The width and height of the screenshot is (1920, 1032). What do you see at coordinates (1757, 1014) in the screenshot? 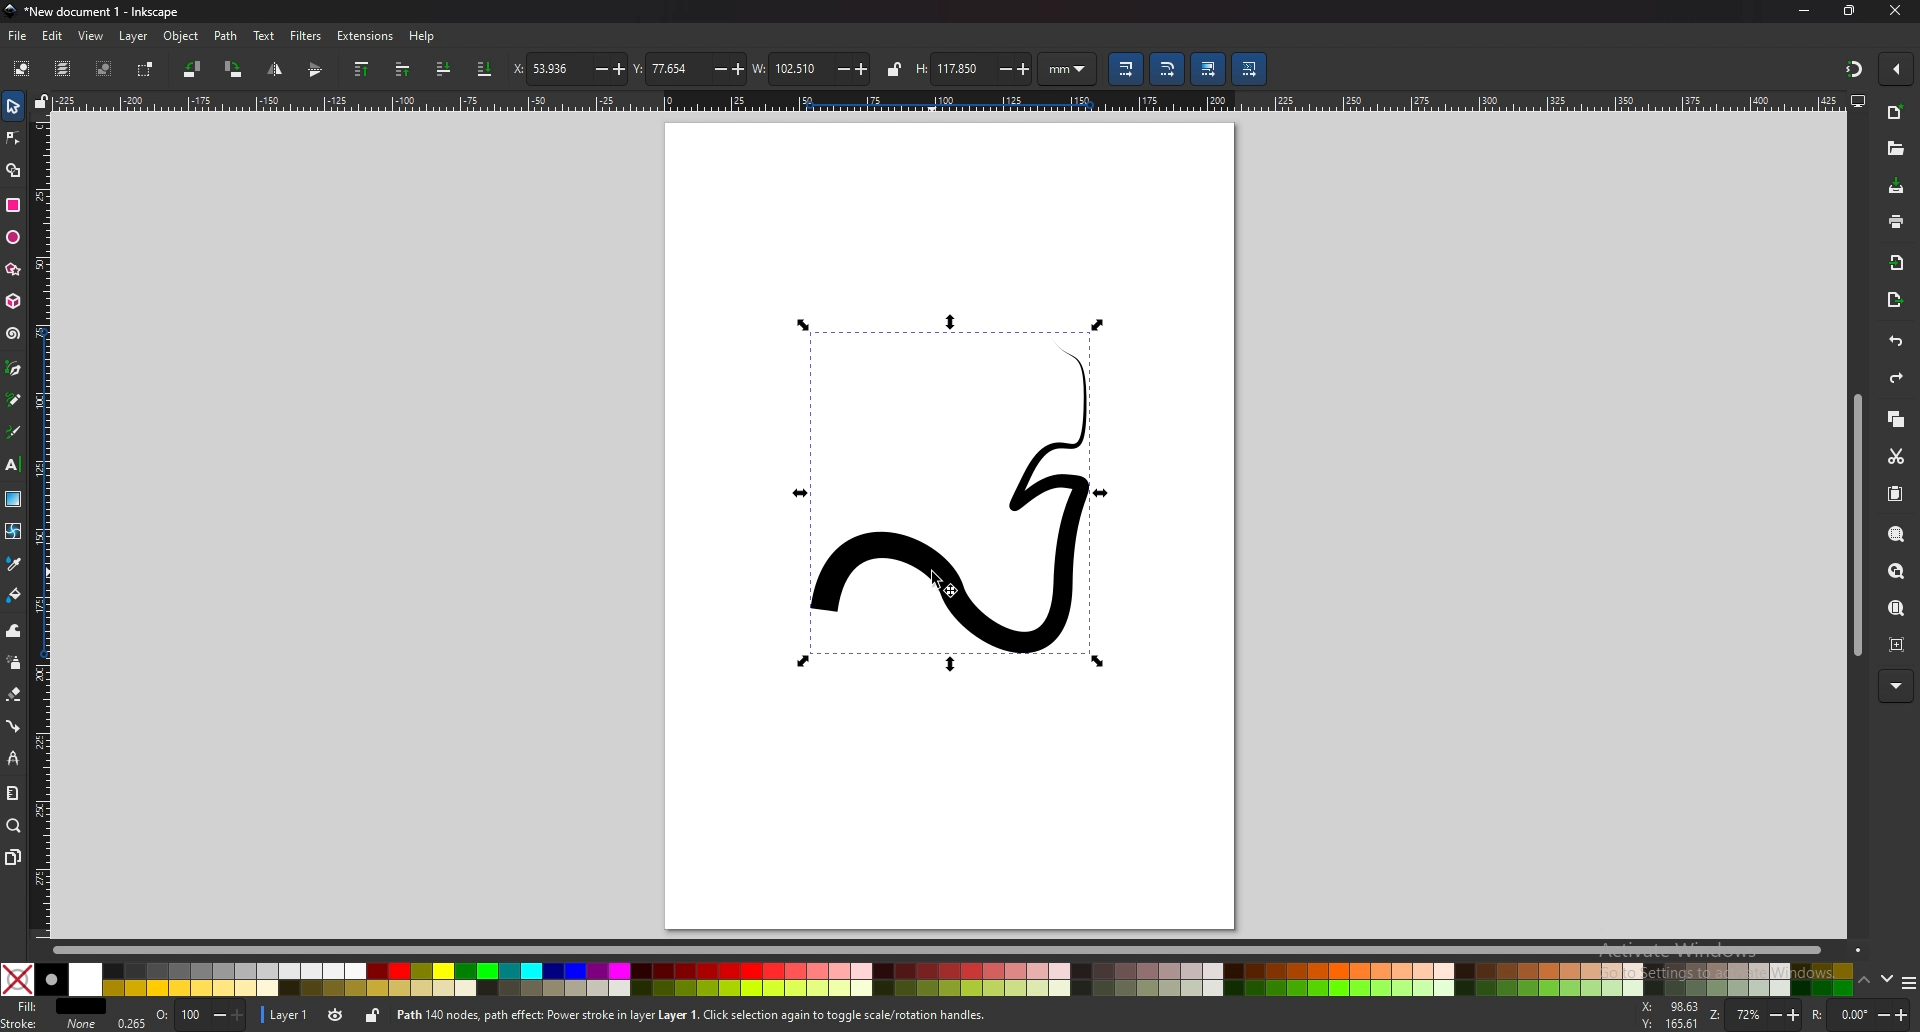
I see `ZOOM` at bounding box center [1757, 1014].